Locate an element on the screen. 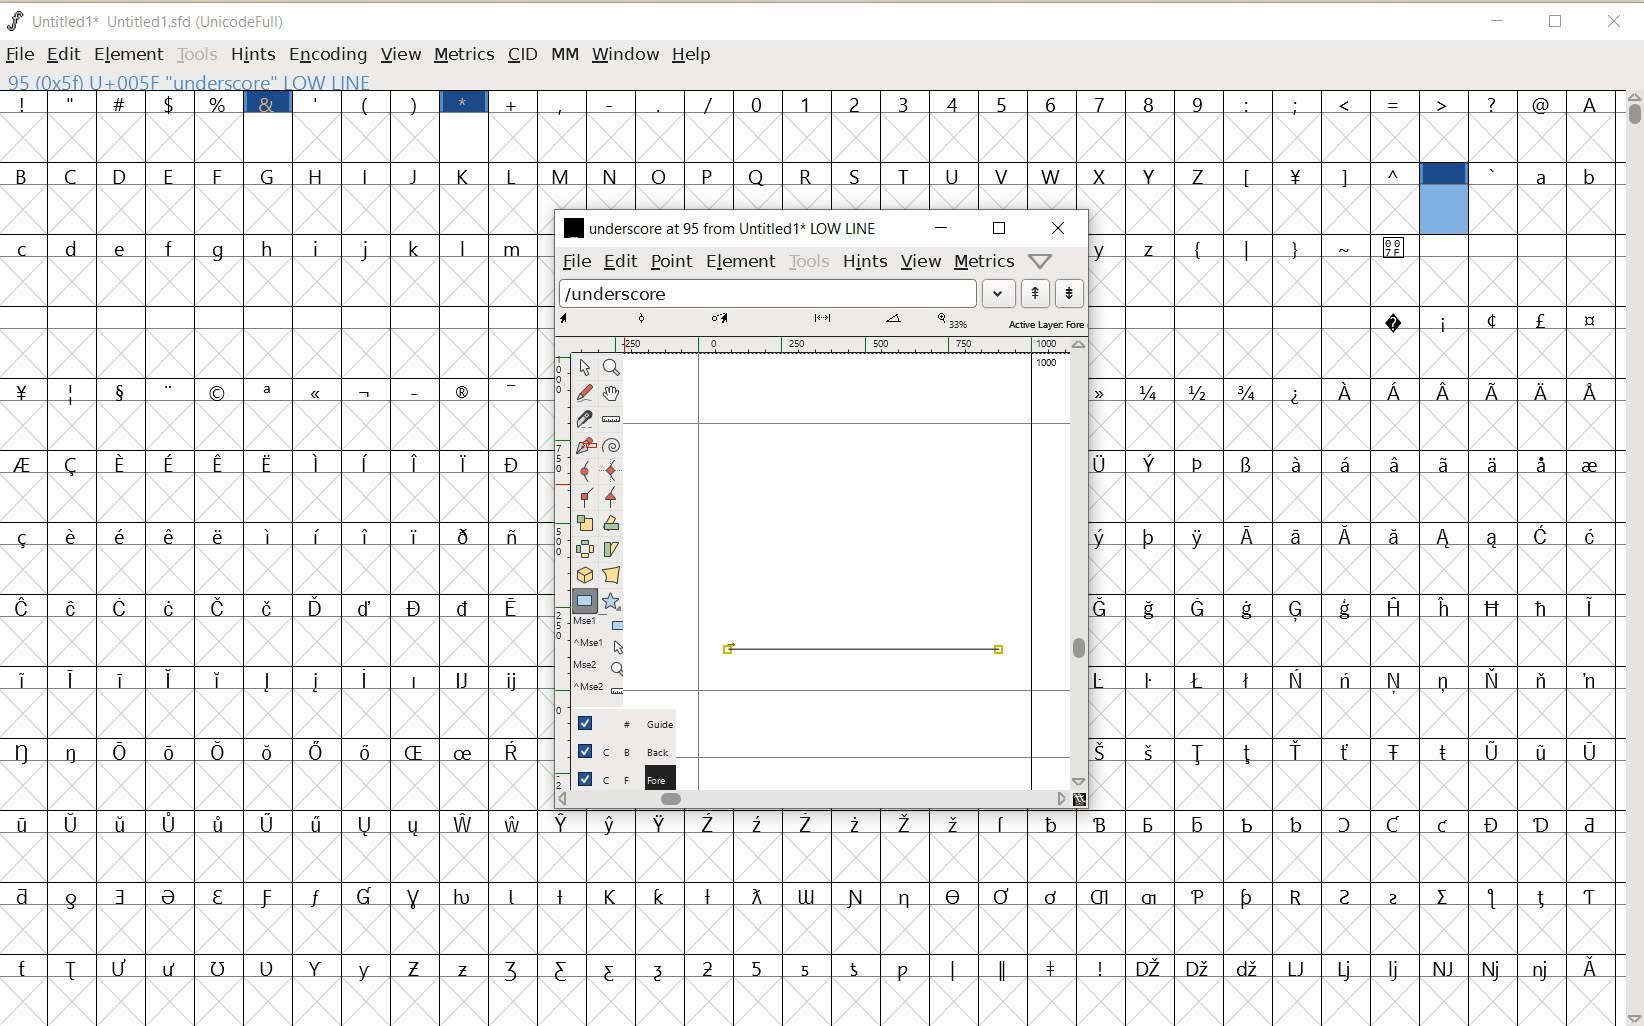 The image size is (1644, 1026). add a curve point always either horizontal or vertical is located at coordinates (612, 469).